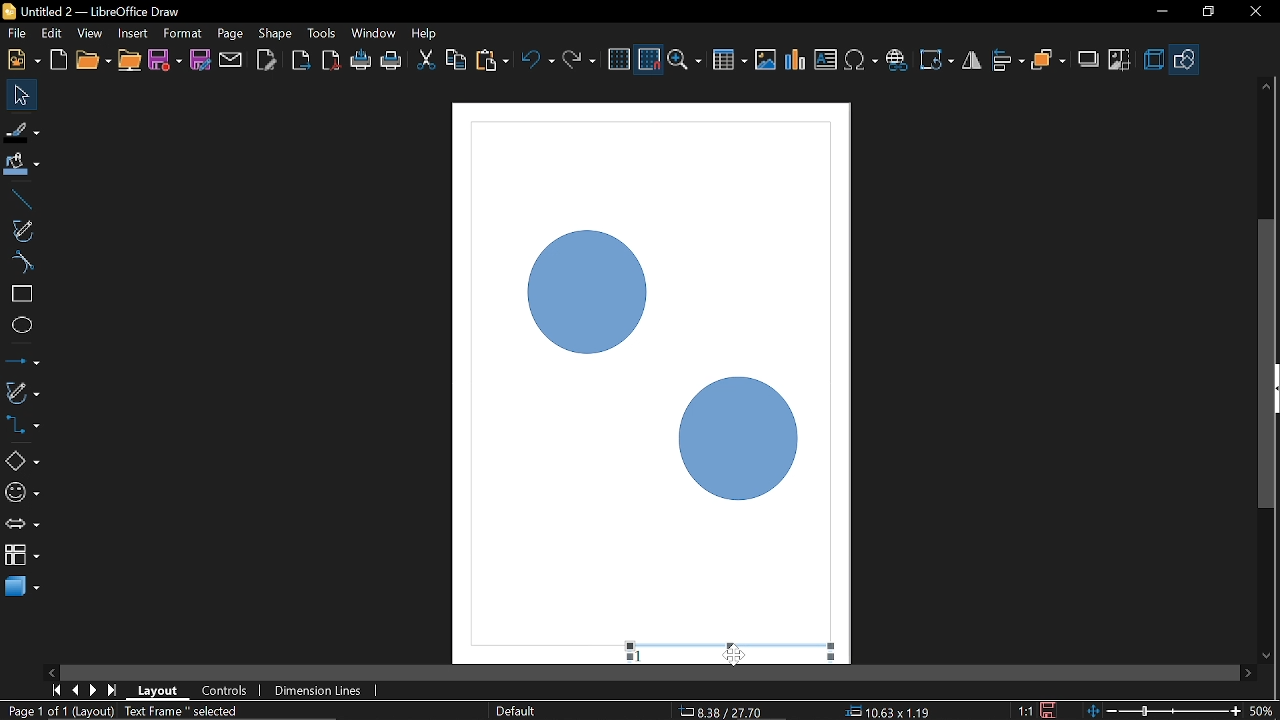 Image resolution: width=1280 pixels, height=720 pixels. I want to click on vertical scrollbar, so click(1267, 281).